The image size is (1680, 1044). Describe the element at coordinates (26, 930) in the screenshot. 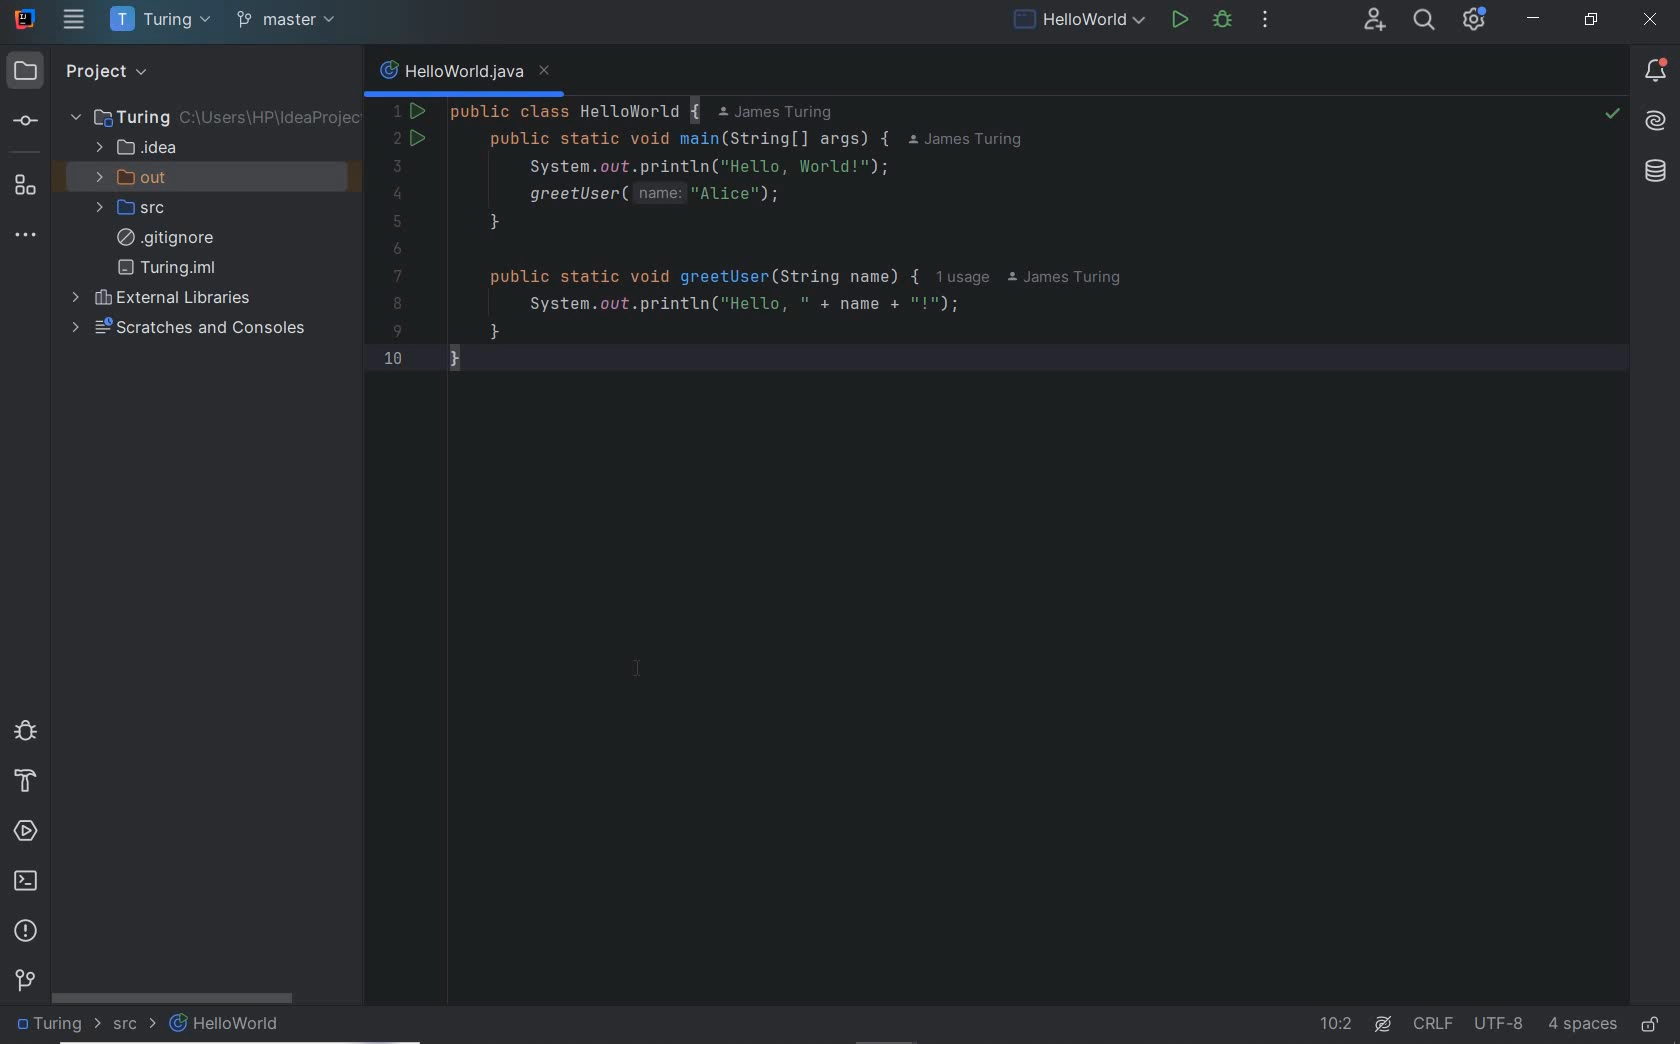

I see `problems` at that location.